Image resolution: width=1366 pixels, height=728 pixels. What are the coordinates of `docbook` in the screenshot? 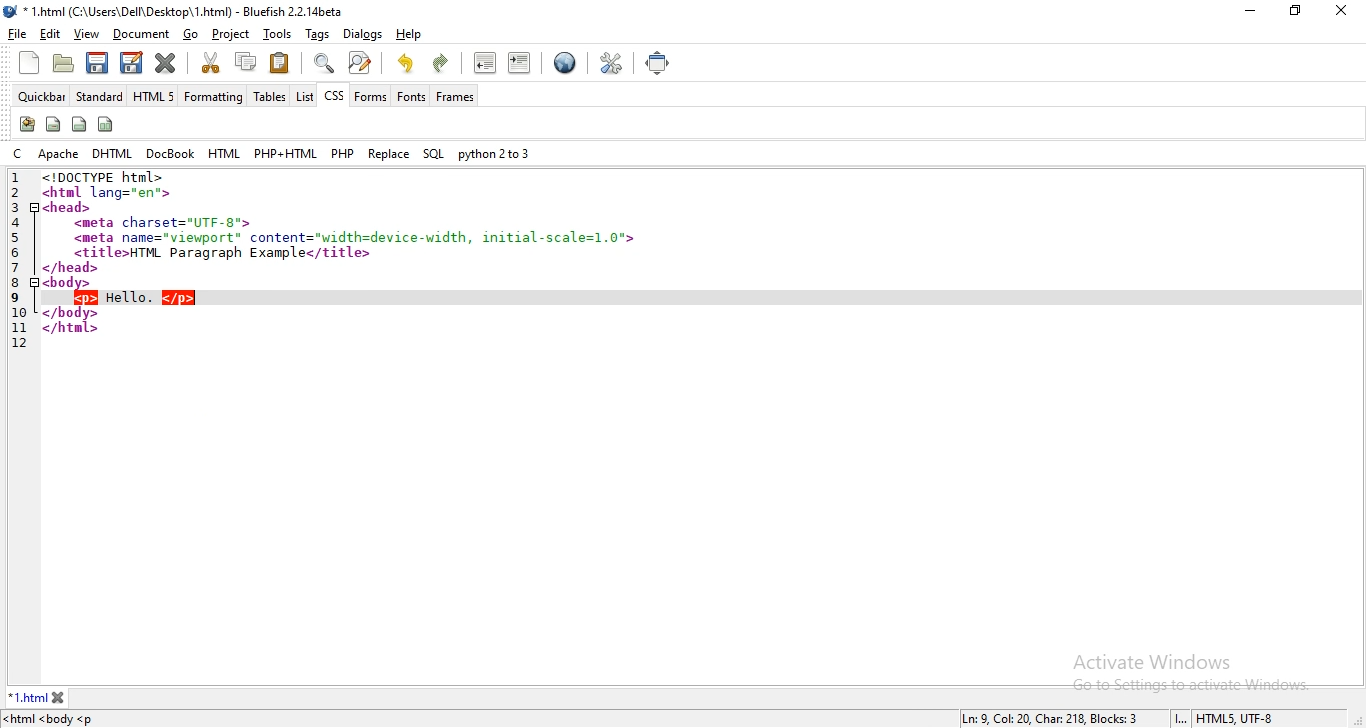 It's located at (170, 154).